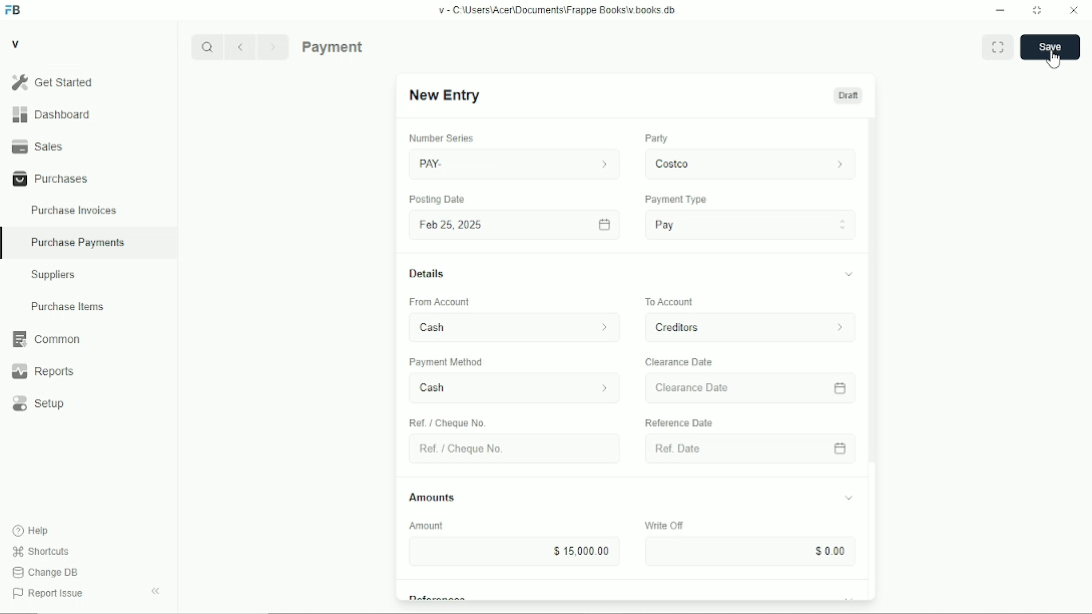  What do you see at coordinates (750, 226) in the screenshot?
I see `Pay` at bounding box center [750, 226].